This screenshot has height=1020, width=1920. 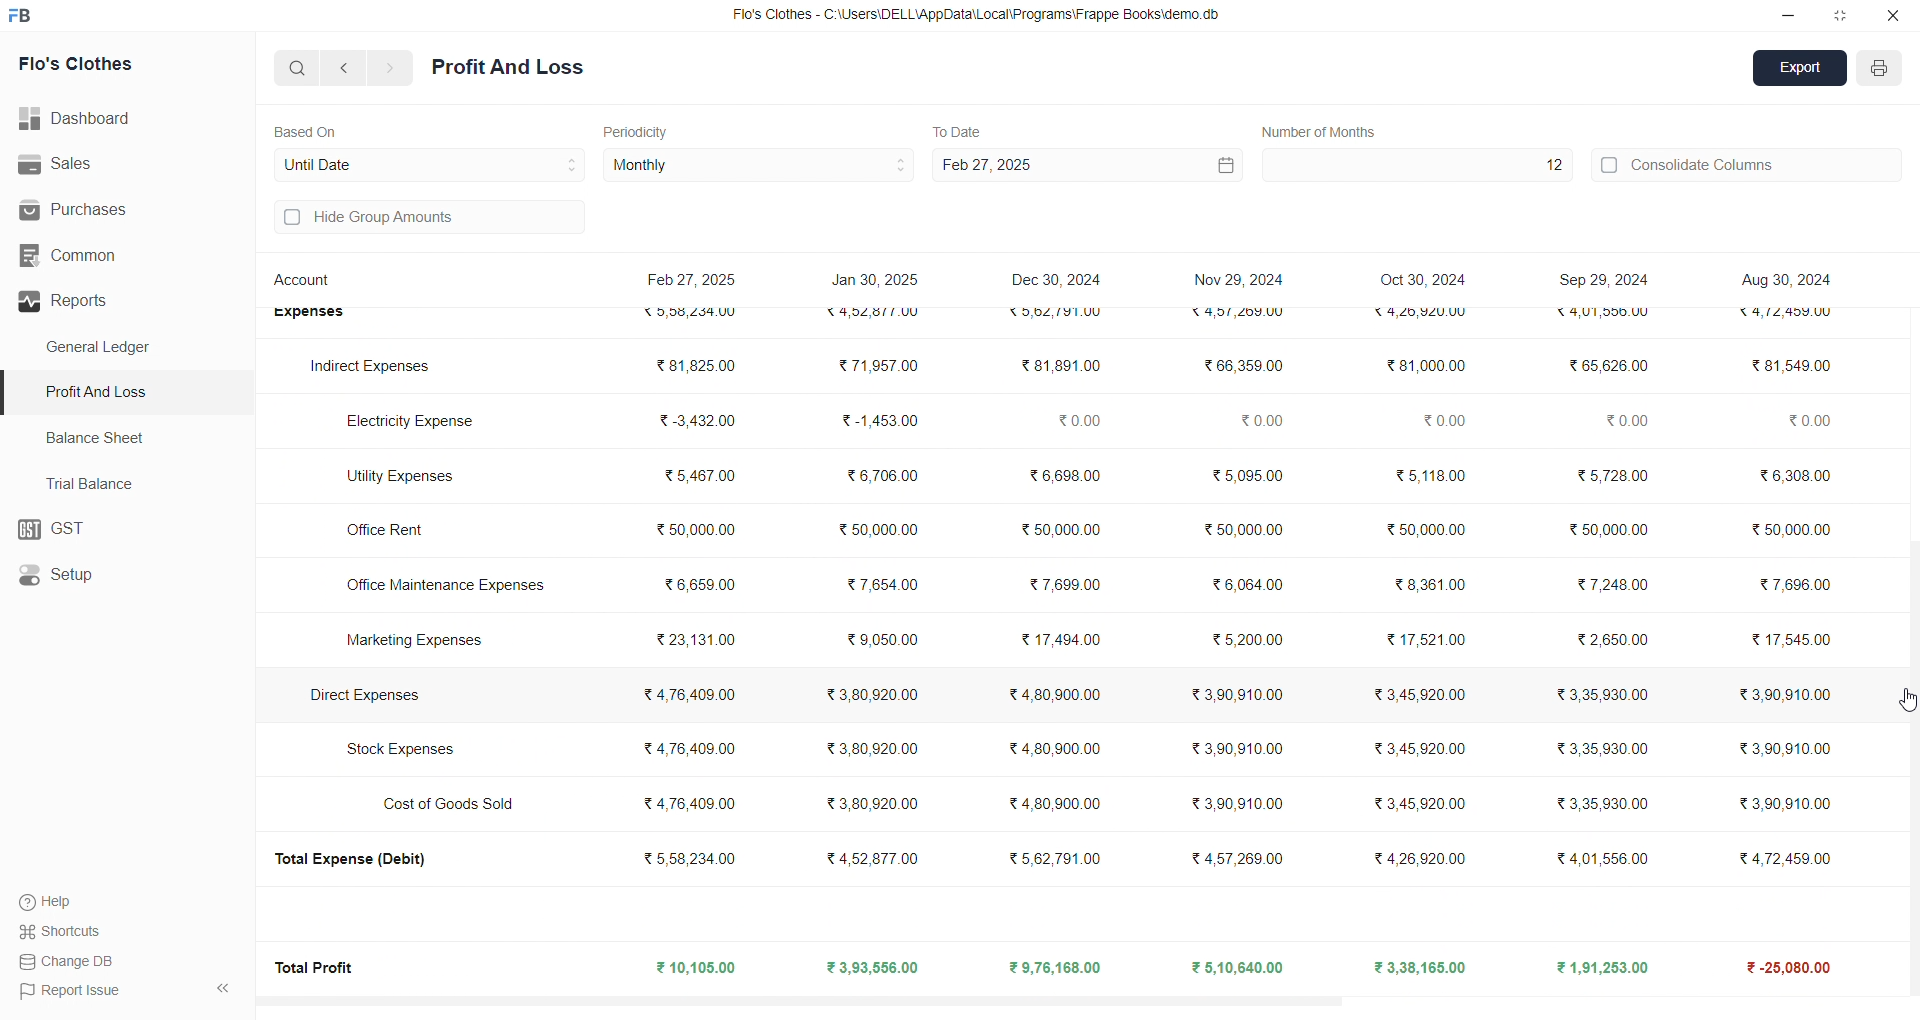 I want to click on ₹3,35,930.00, so click(x=1595, y=748).